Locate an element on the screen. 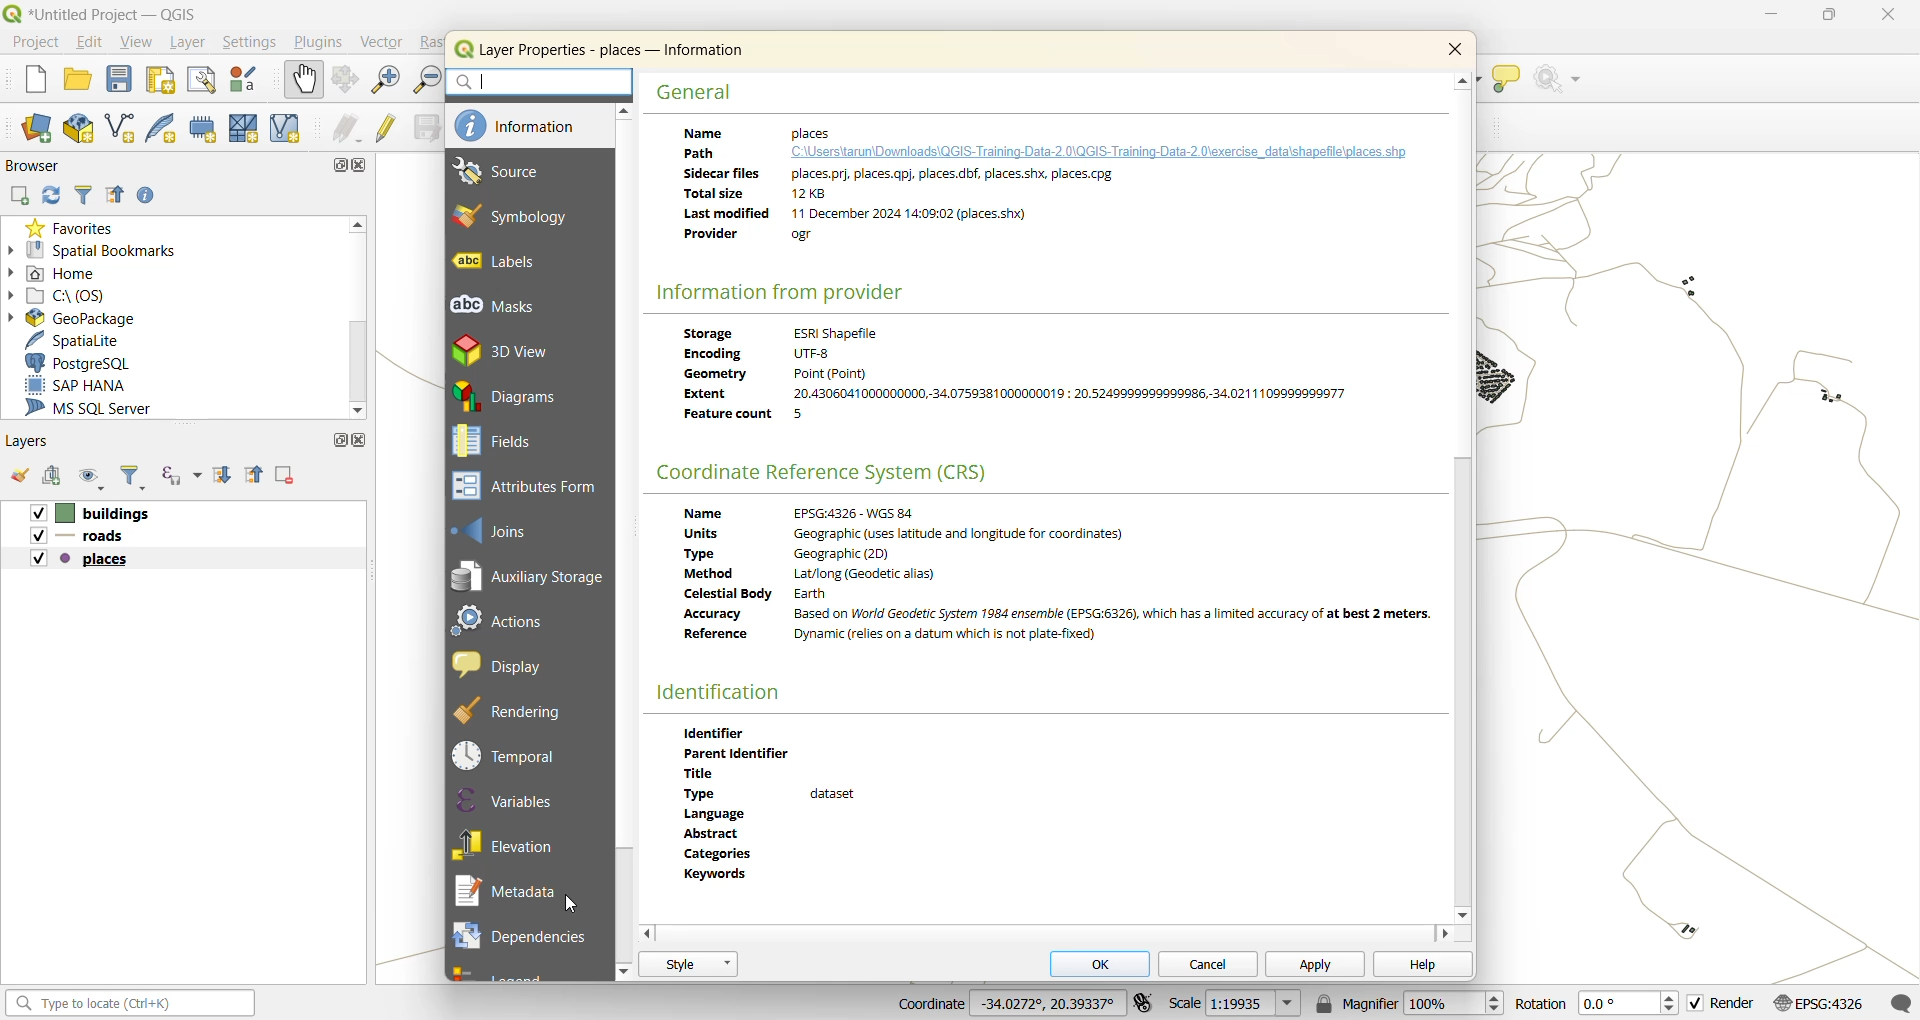 The image size is (1920, 1020). add is located at coordinates (58, 477).